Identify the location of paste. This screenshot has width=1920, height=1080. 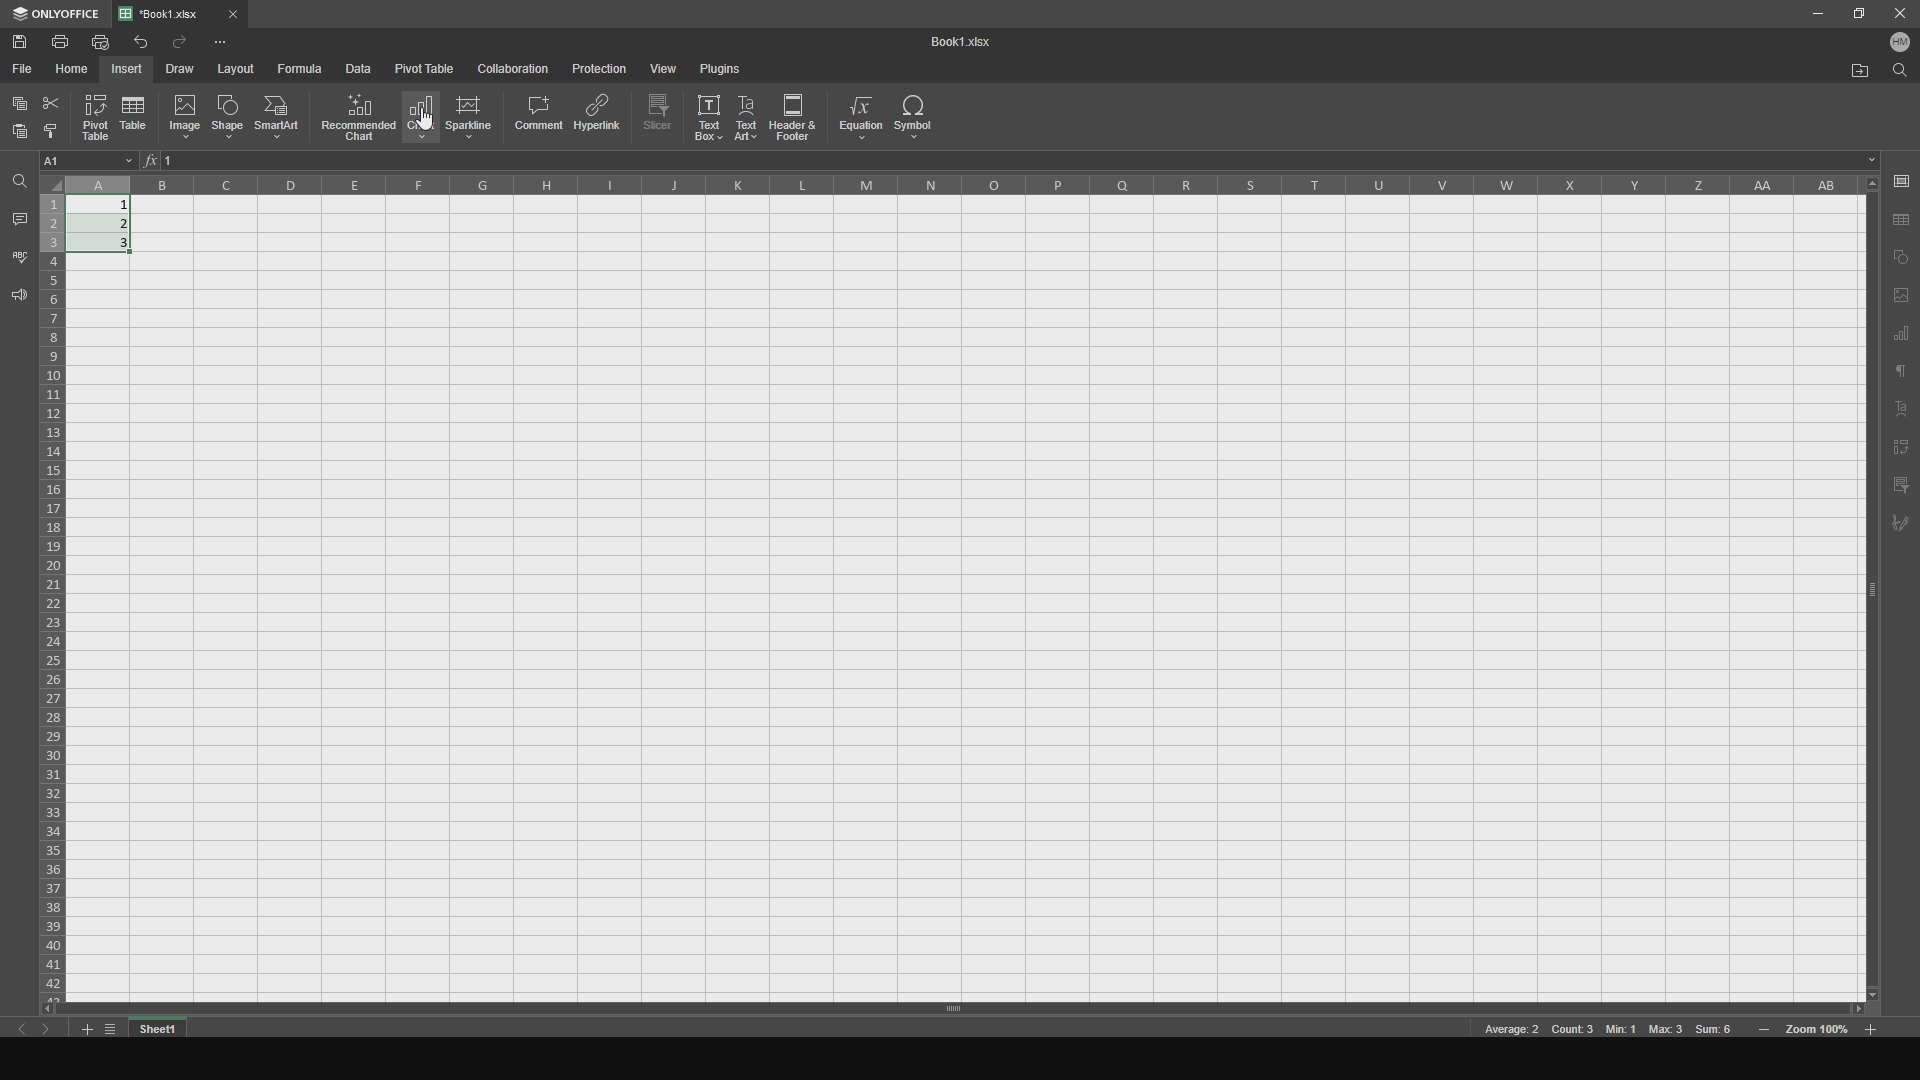
(16, 137).